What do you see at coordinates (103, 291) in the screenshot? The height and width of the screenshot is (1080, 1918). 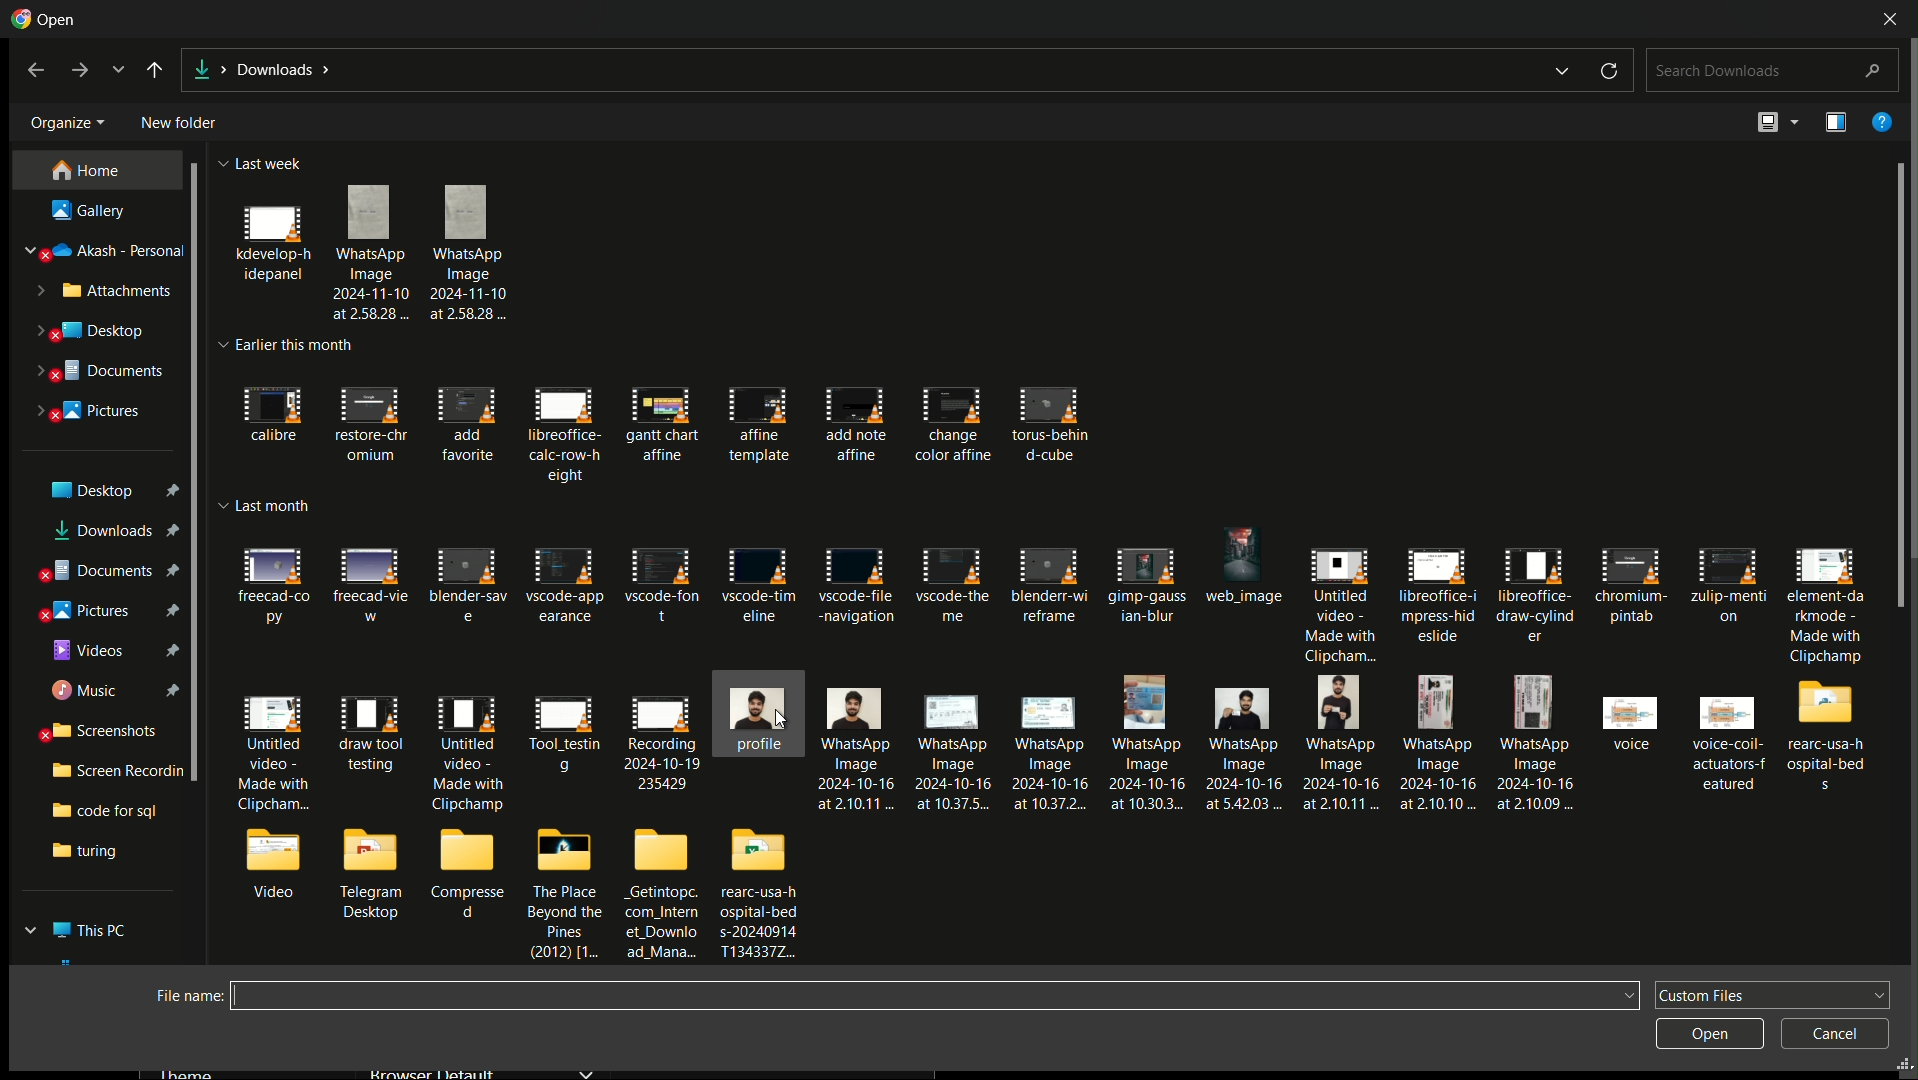 I see `attachments` at bounding box center [103, 291].